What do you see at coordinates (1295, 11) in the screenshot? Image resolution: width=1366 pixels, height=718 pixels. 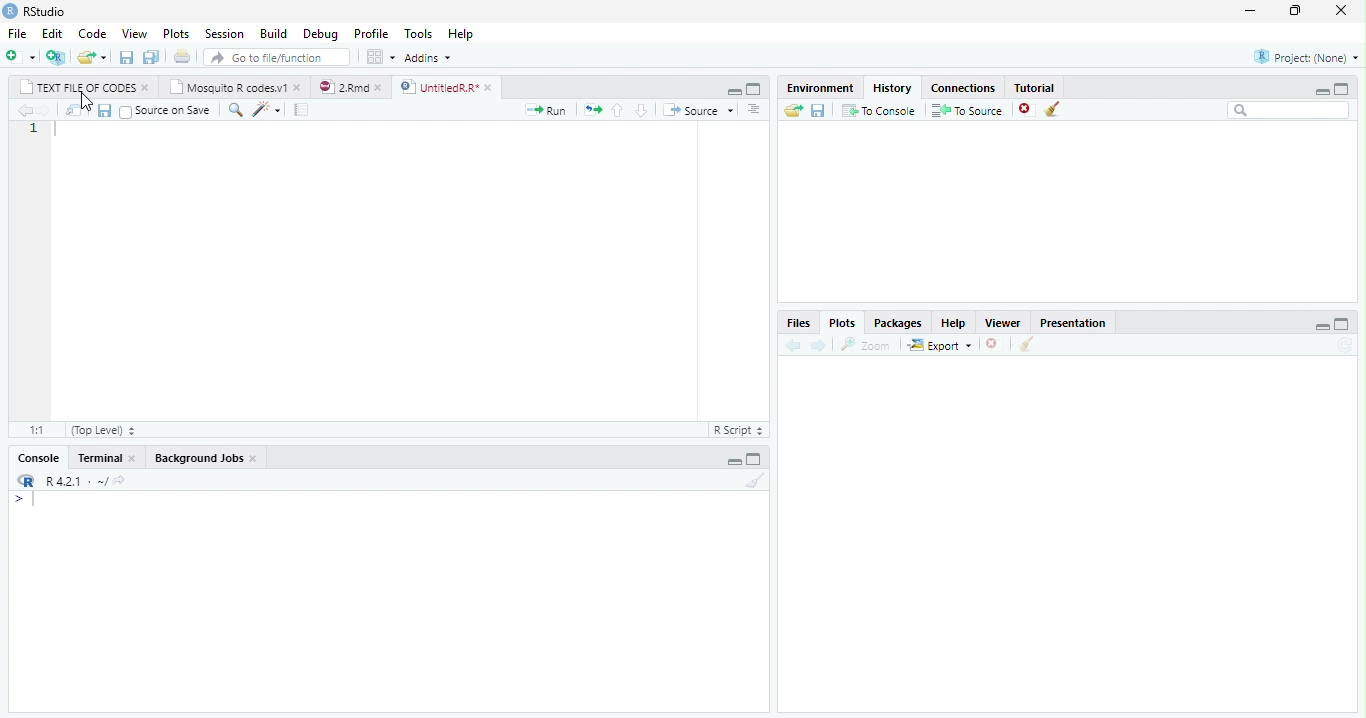 I see `maximize` at bounding box center [1295, 11].